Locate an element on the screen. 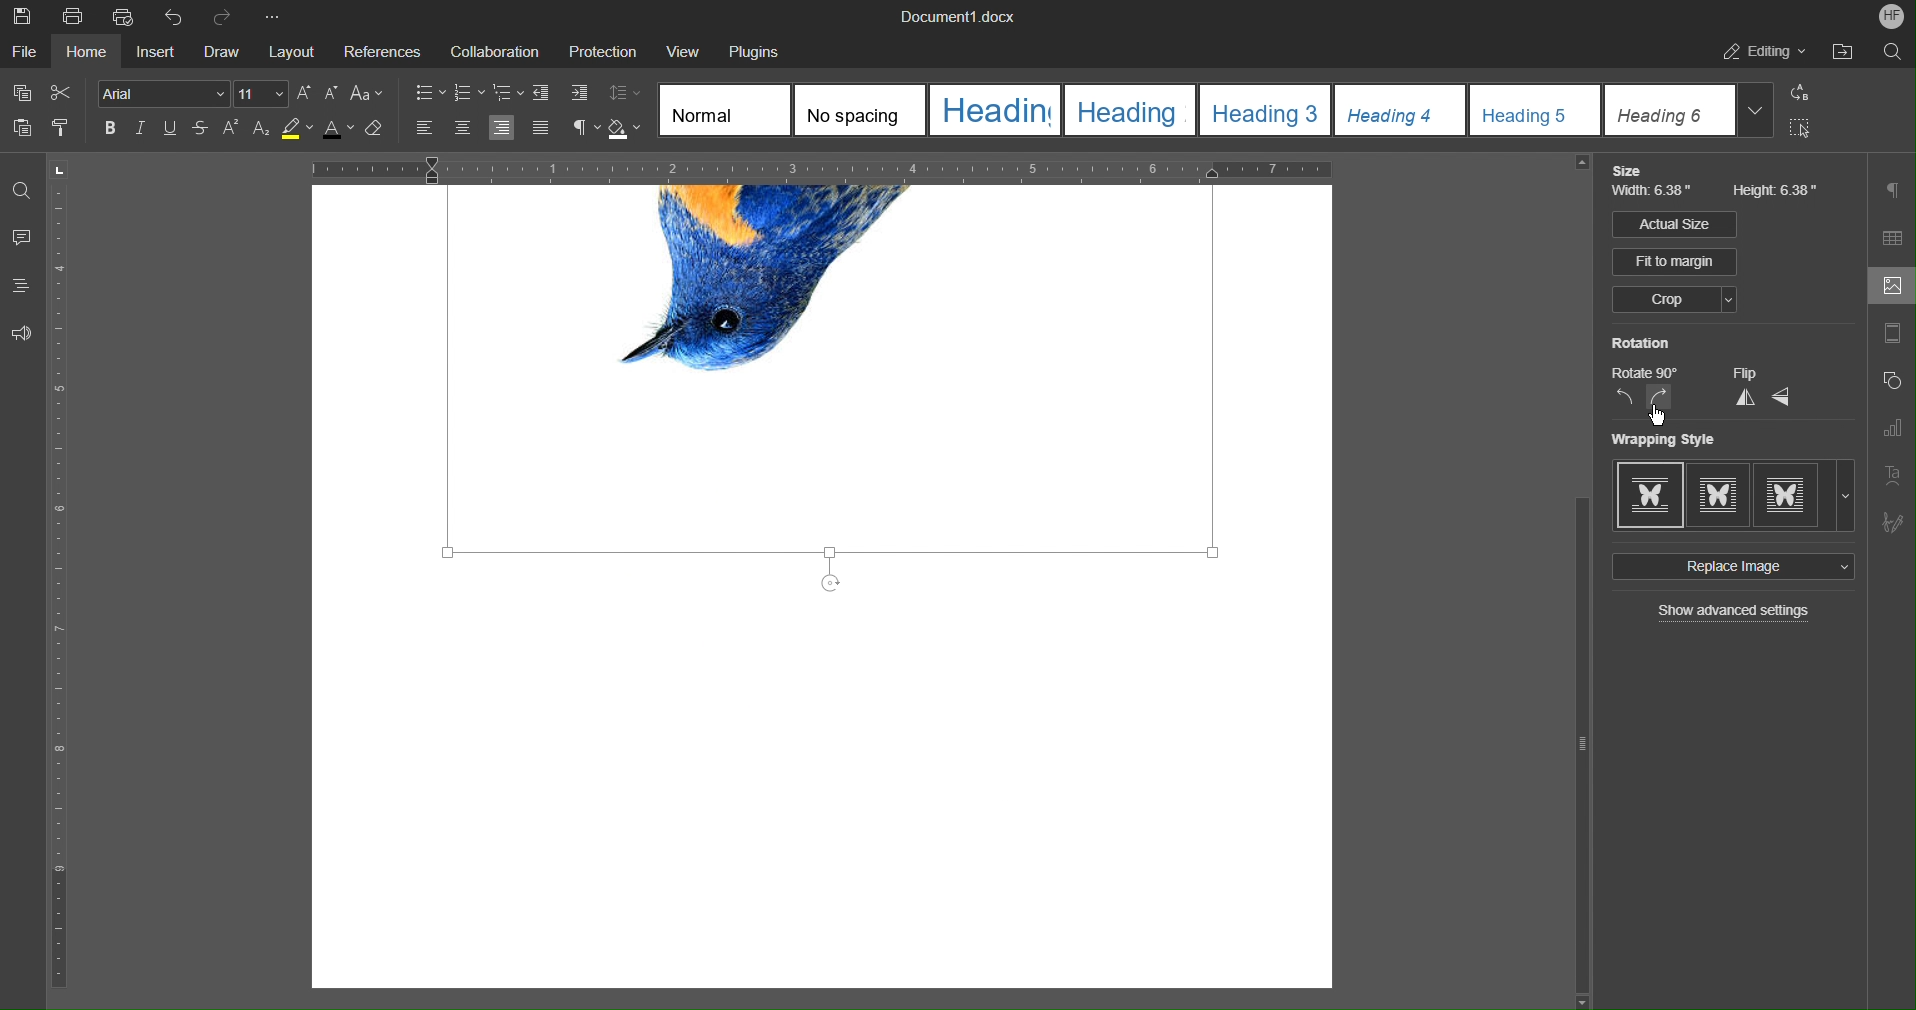 This screenshot has height=1010, width=1916. Layout is located at coordinates (288, 49).